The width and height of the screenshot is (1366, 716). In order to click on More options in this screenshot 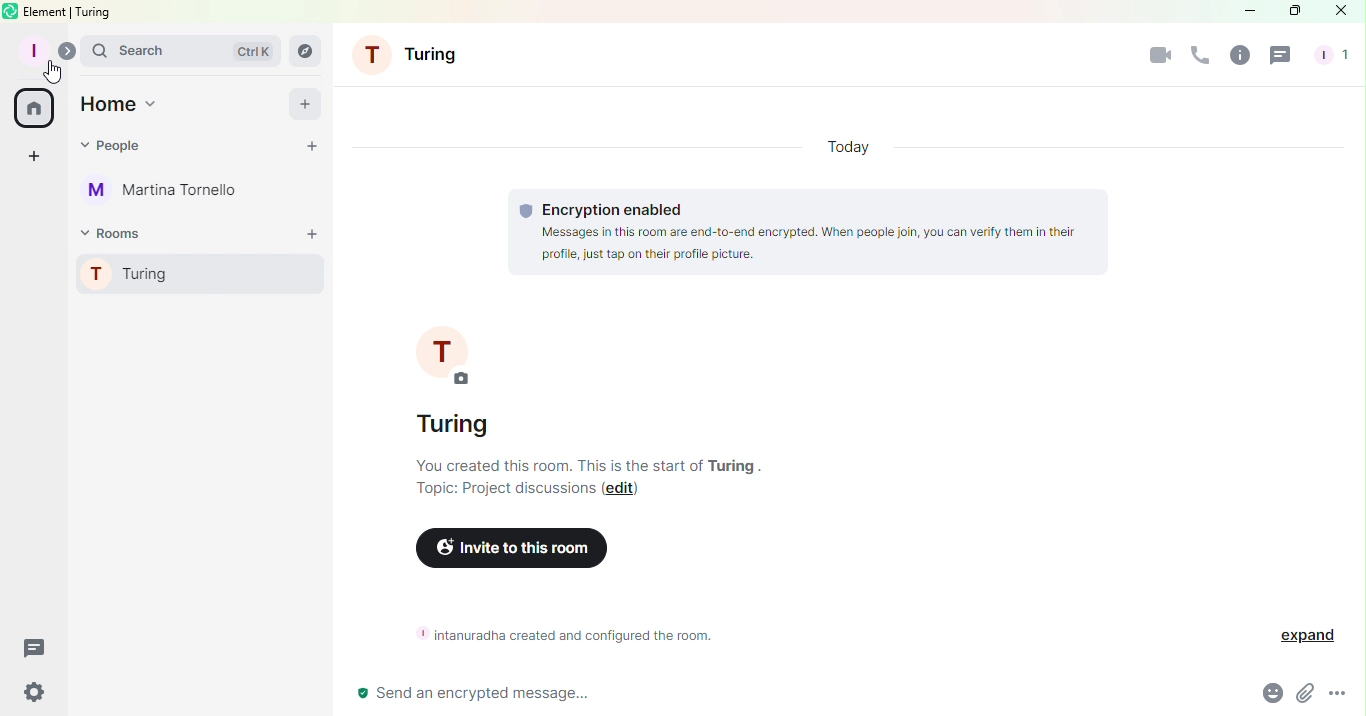, I will do `click(1343, 697)`.